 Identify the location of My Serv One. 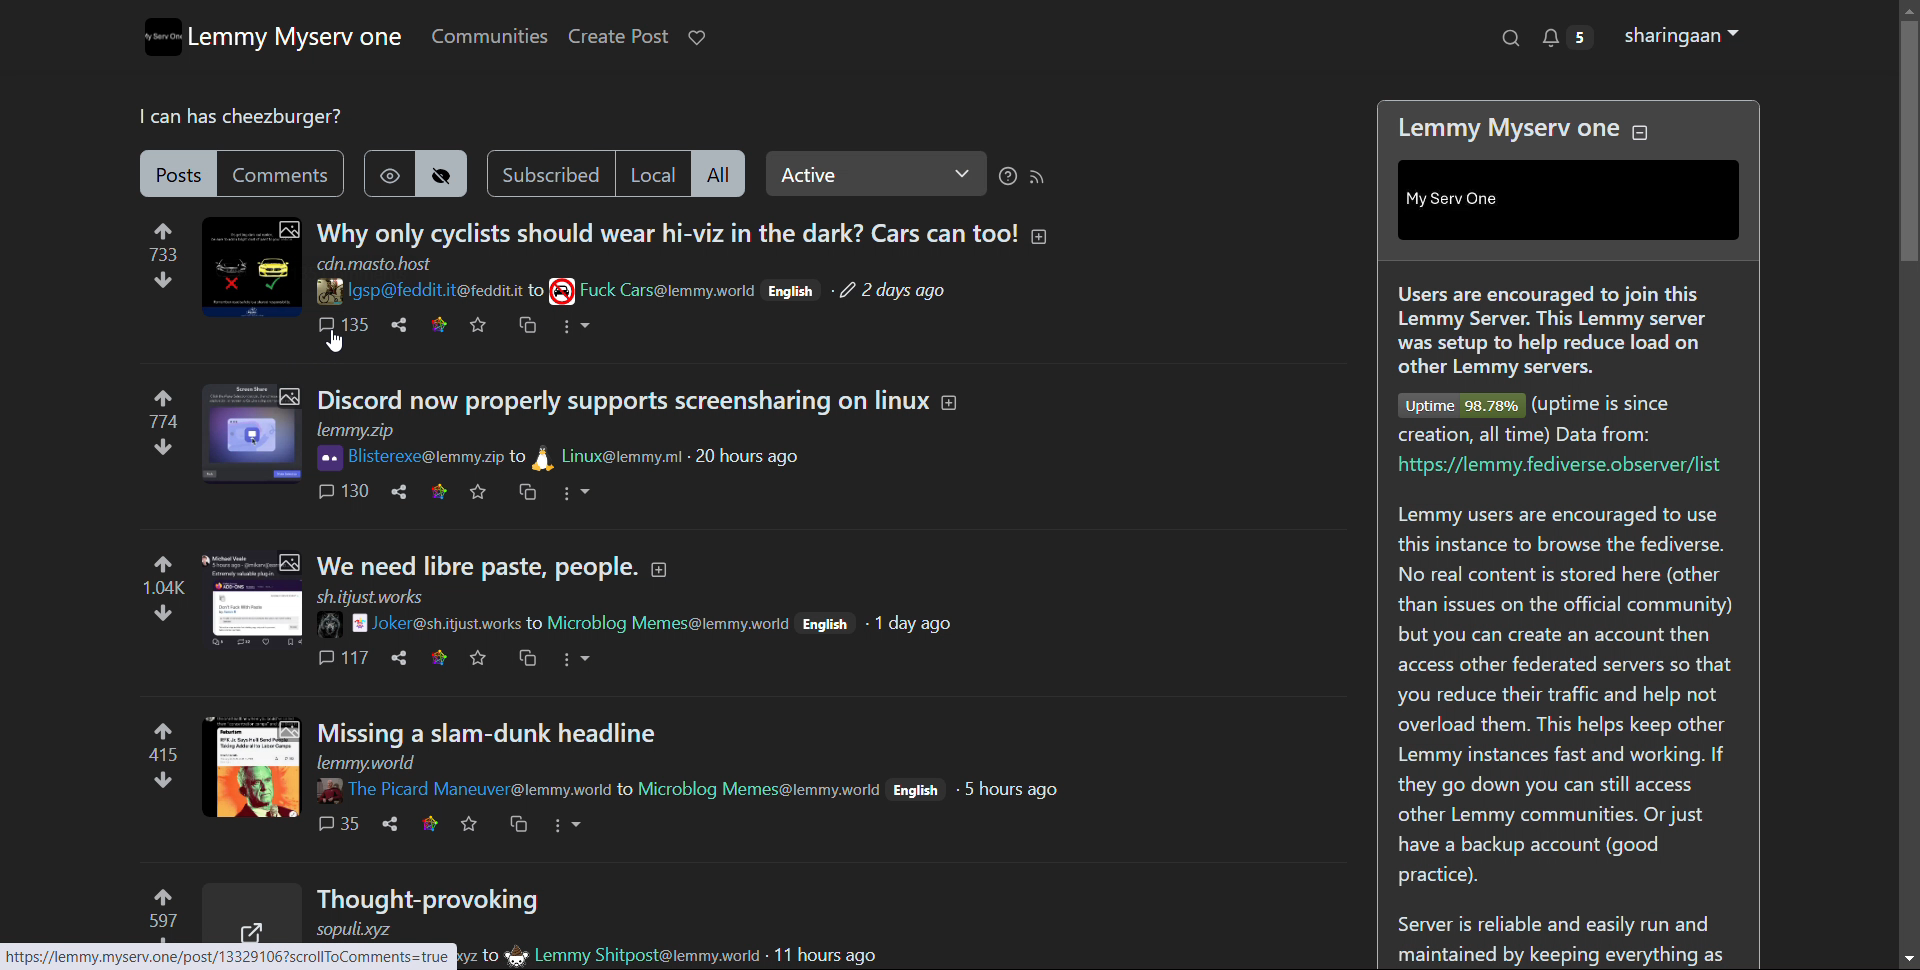
(1569, 201).